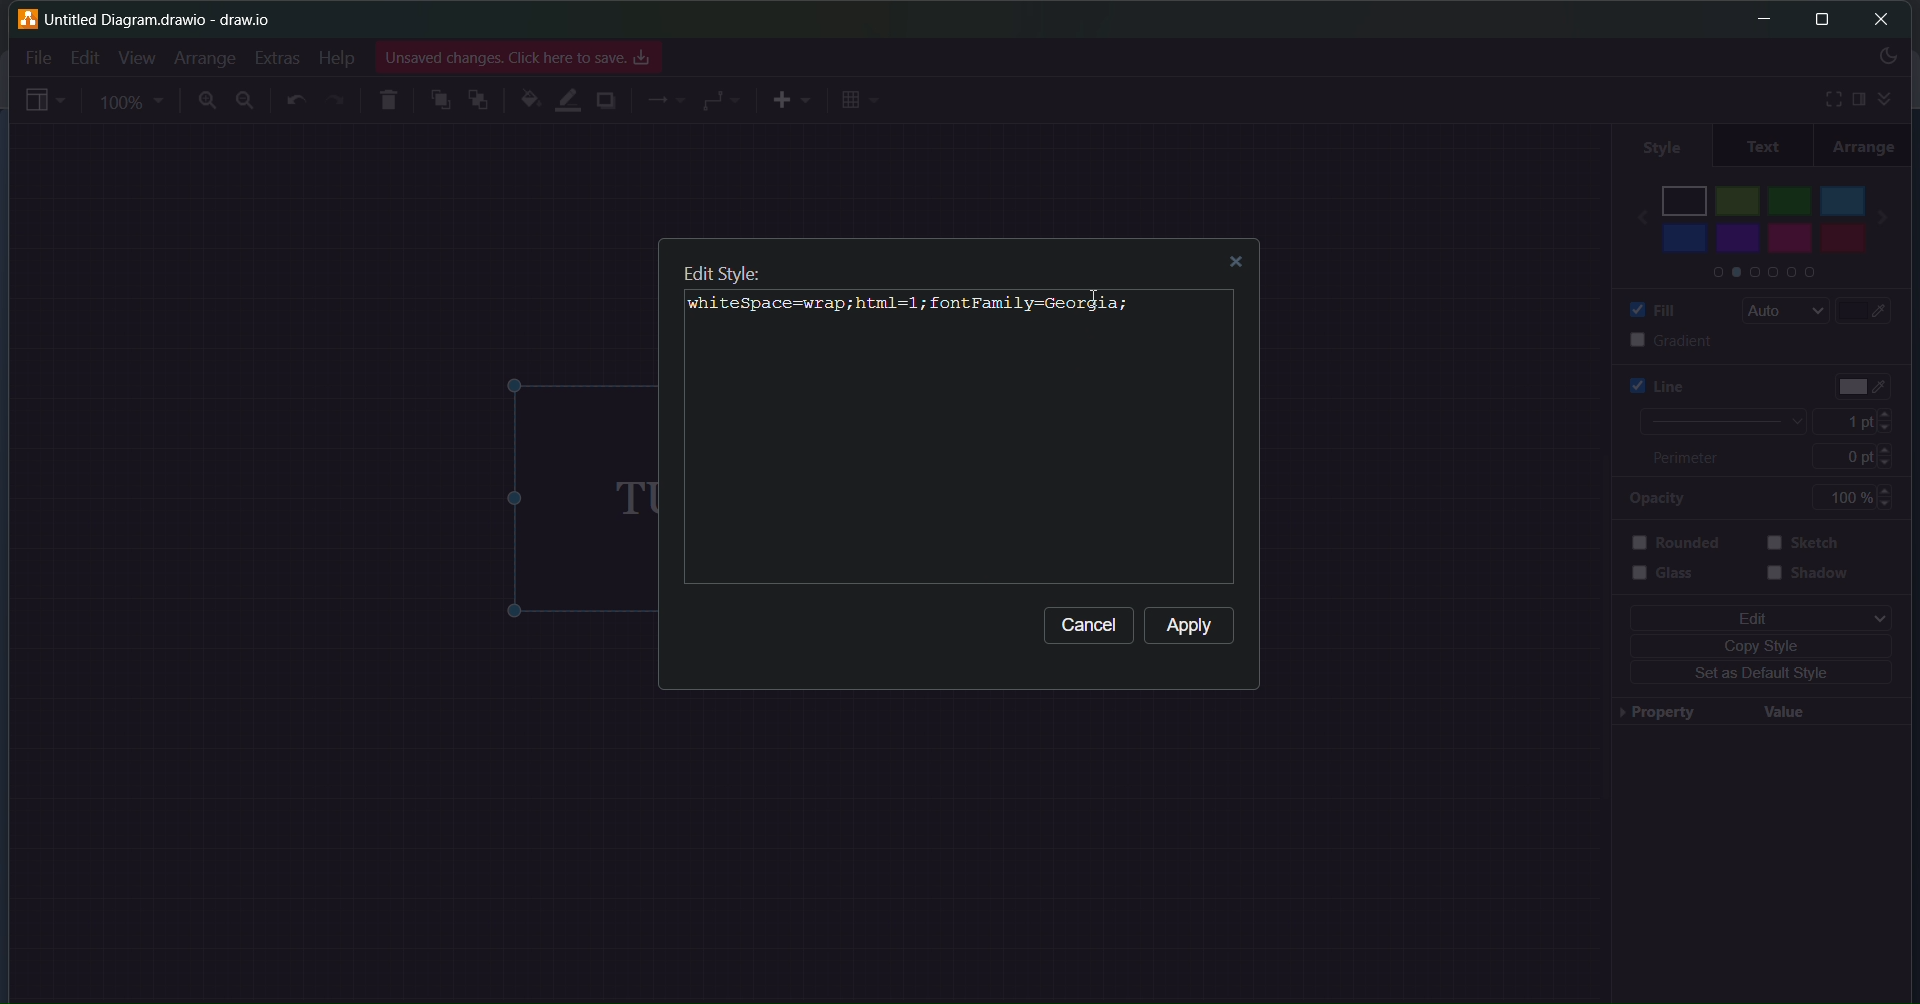 This screenshot has height=1004, width=1920. I want to click on zoom out, so click(247, 100).